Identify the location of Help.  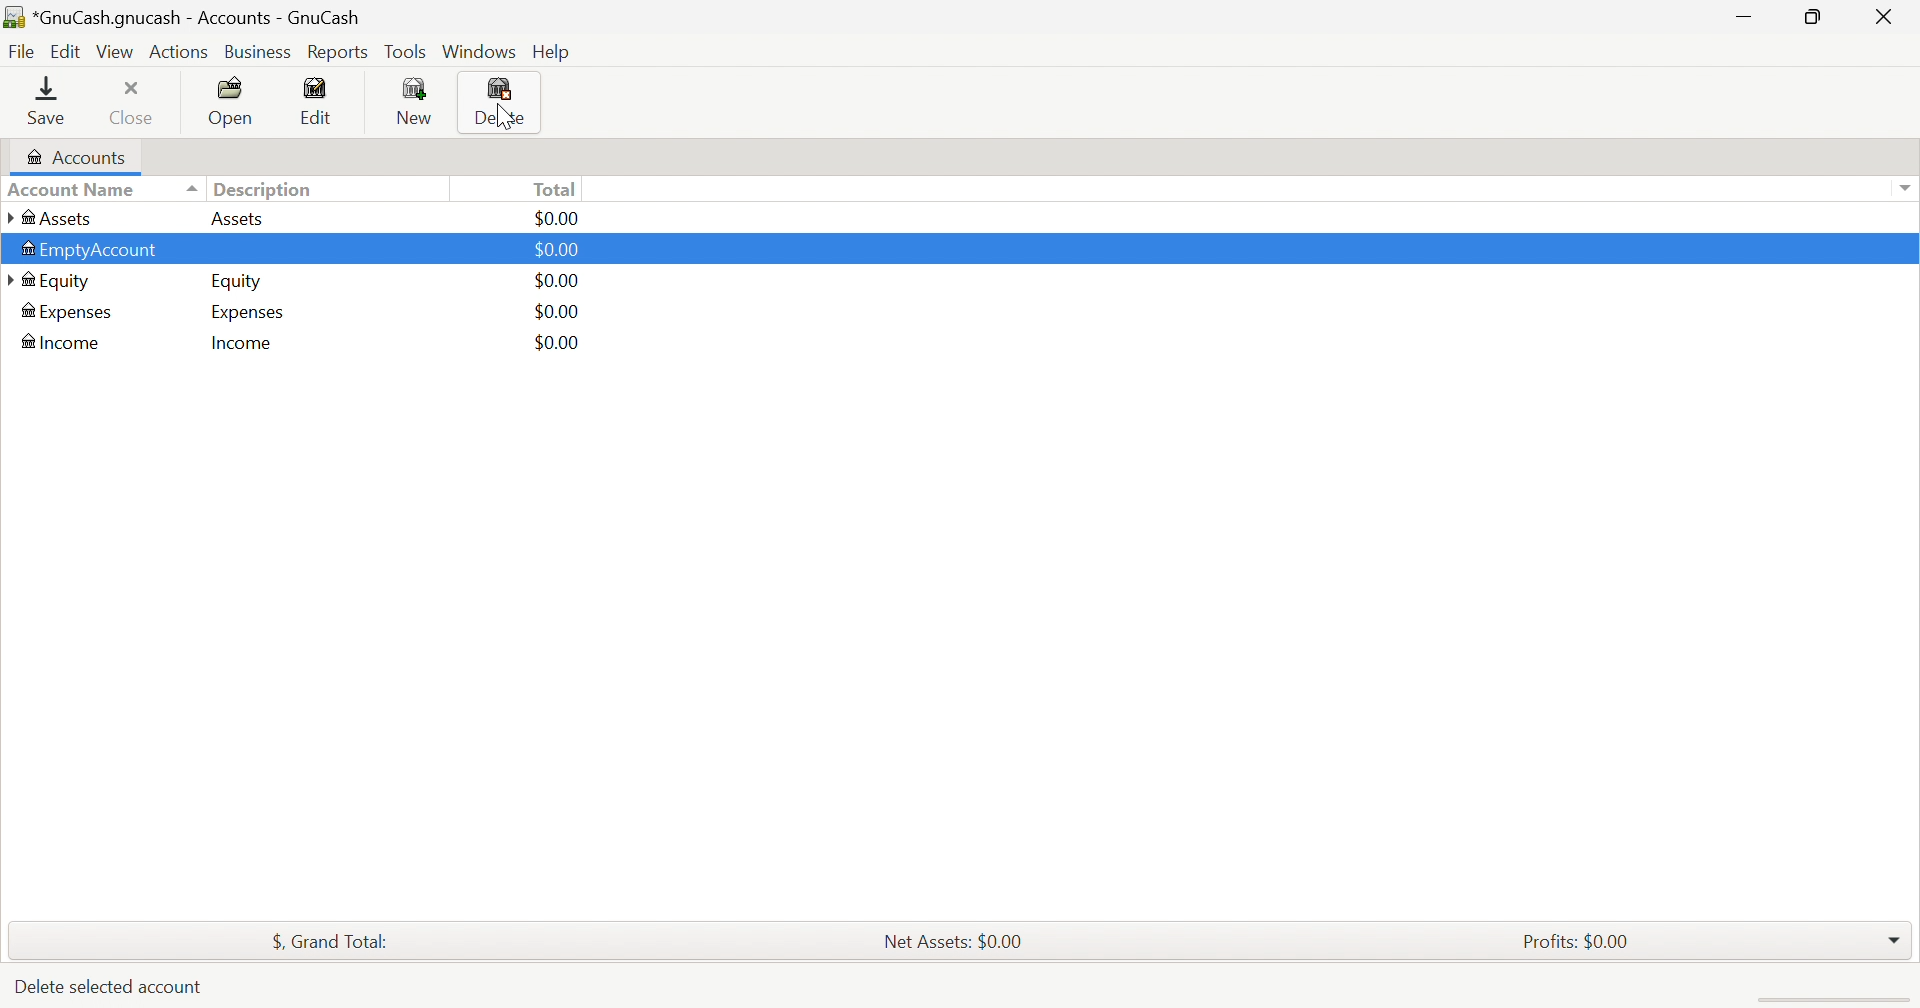
(553, 51).